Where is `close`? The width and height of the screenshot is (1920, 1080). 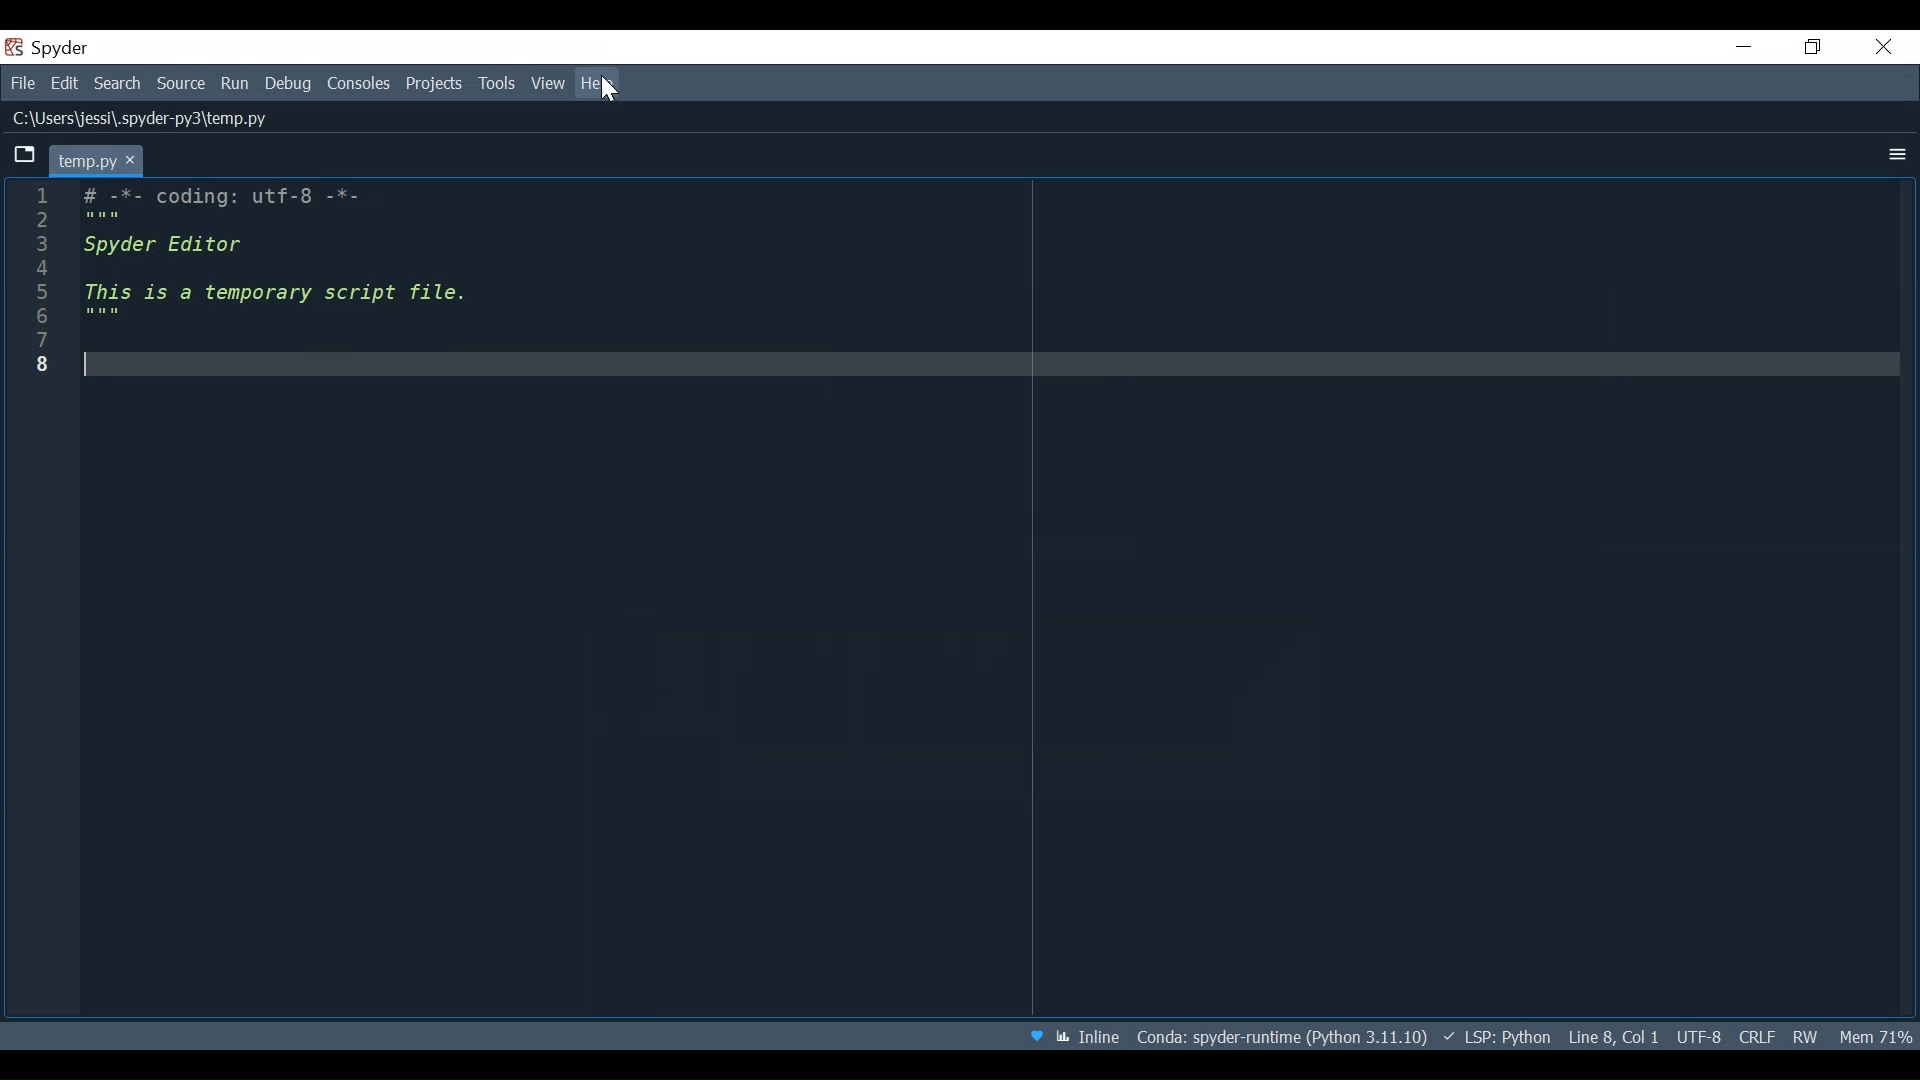 close is located at coordinates (139, 160).